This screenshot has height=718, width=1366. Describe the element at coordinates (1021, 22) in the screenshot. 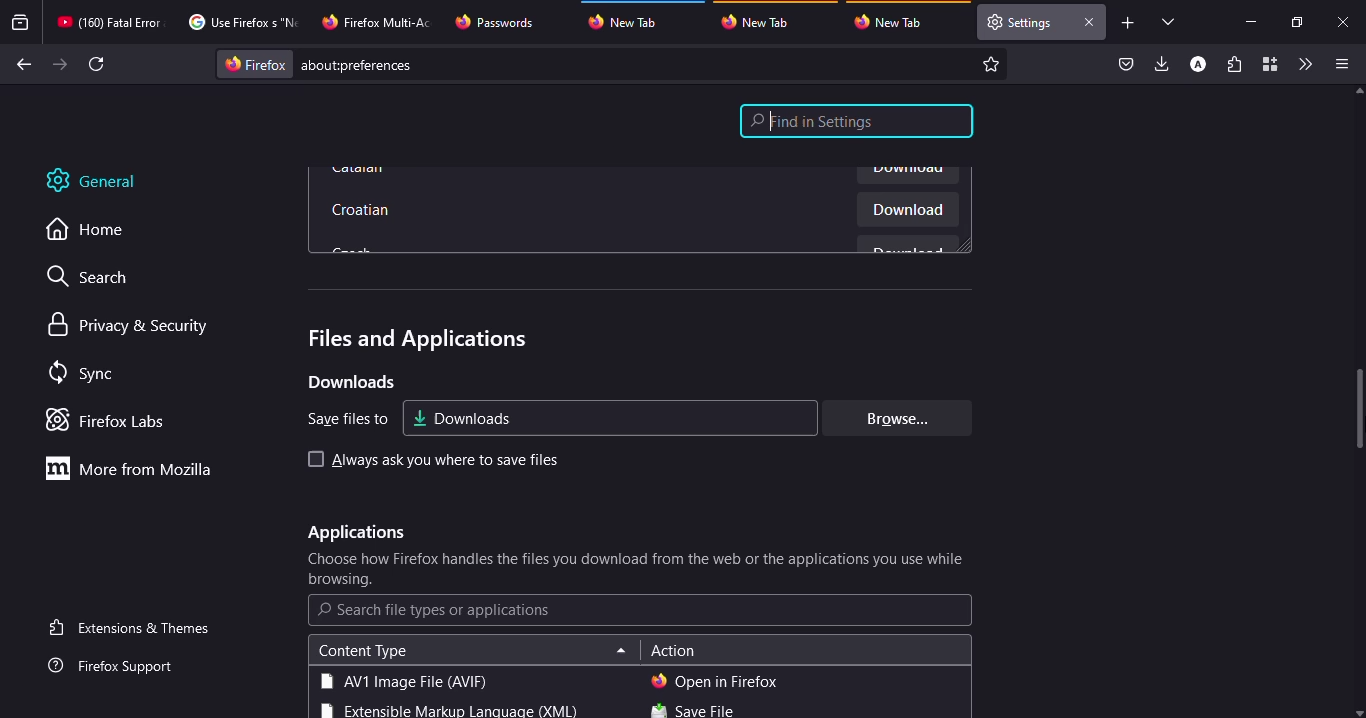

I see `tab` at that location.